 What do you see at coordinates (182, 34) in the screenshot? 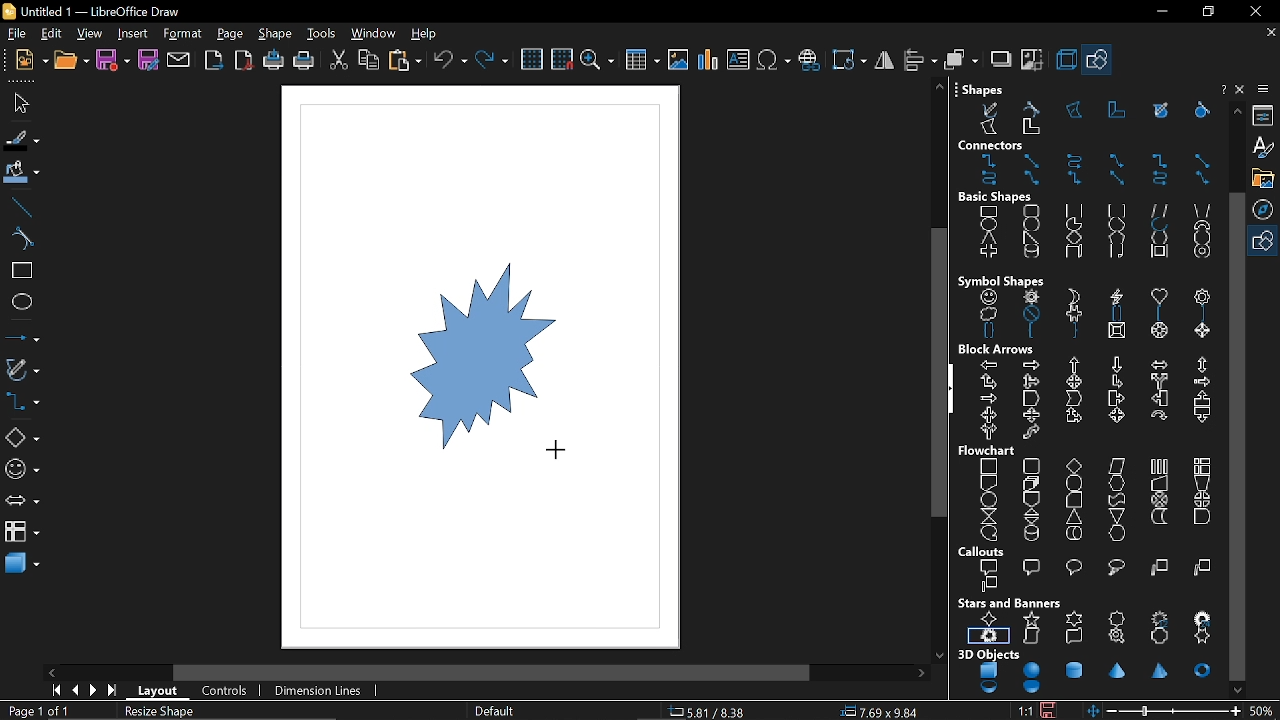
I see `format` at bounding box center [182, 34].